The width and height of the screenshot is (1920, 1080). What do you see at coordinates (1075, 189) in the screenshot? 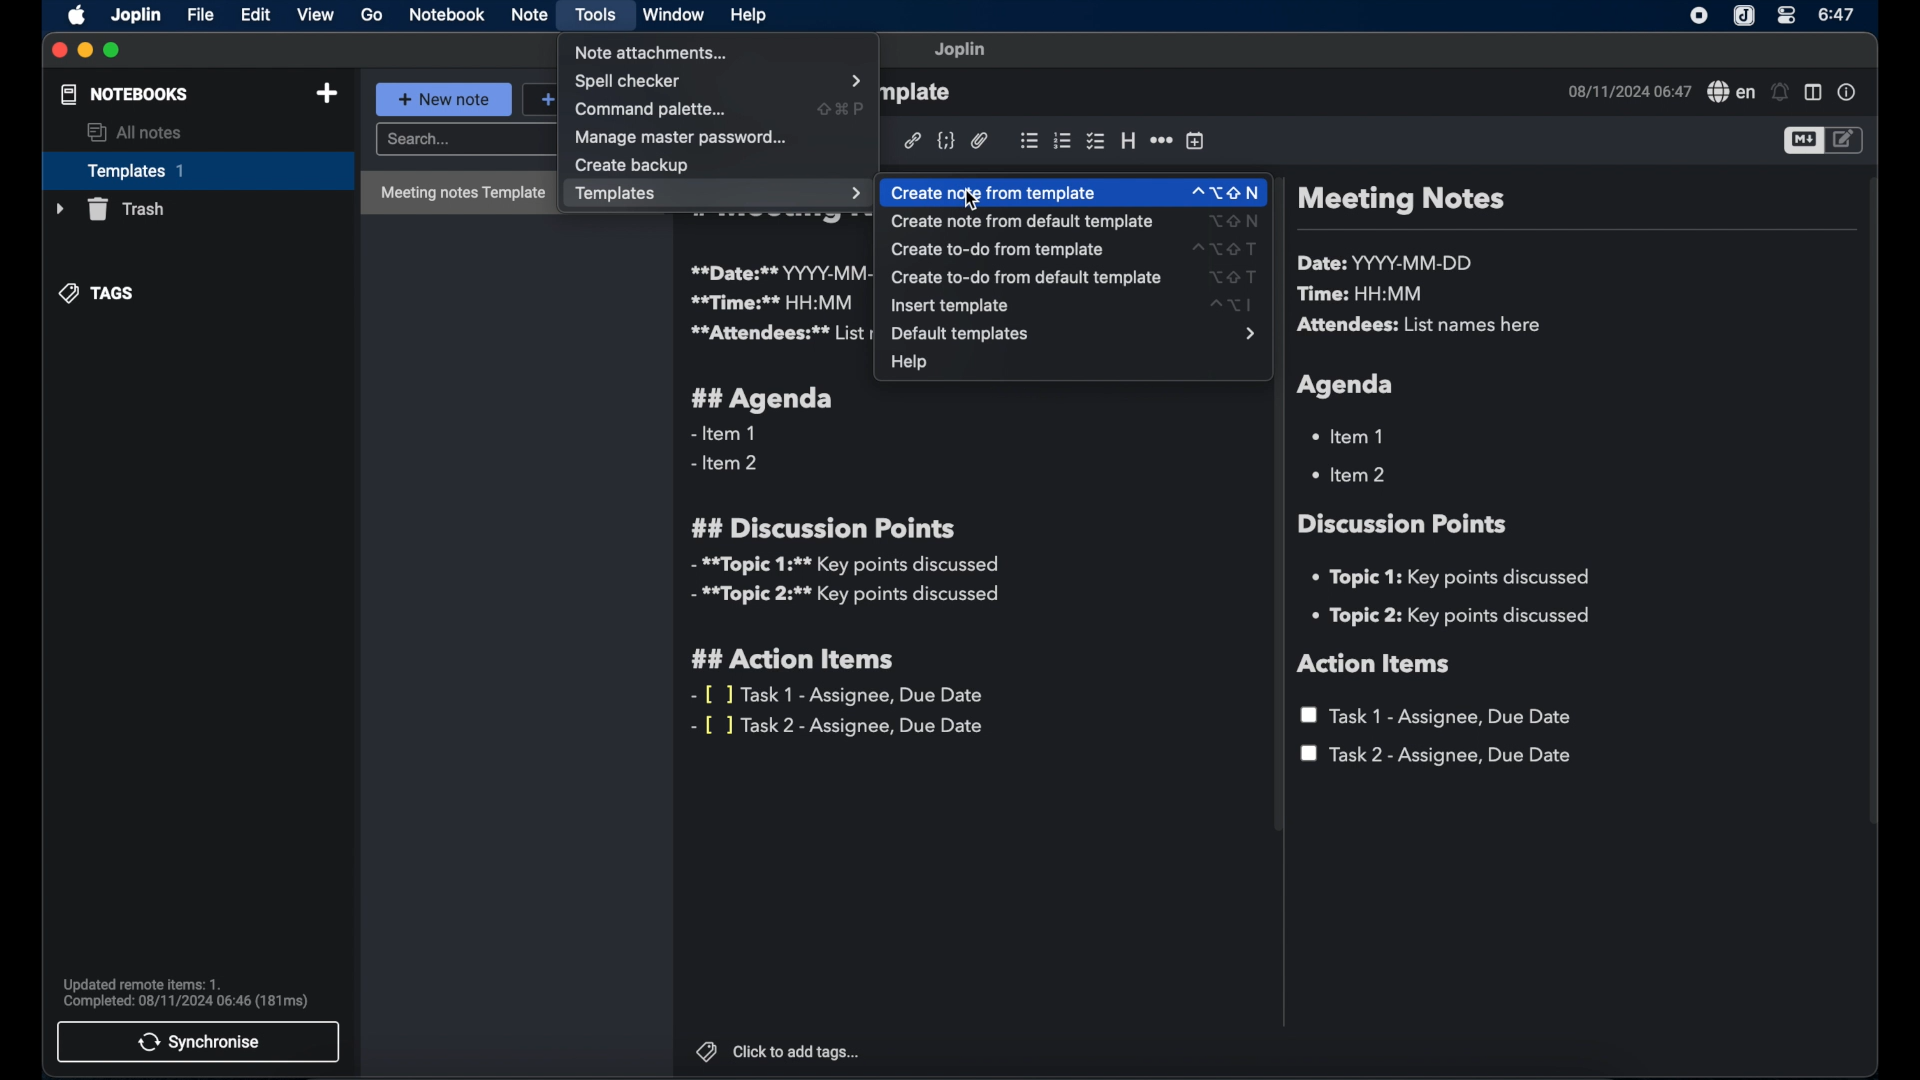
I see `create note from template` at bounding box center [1075, 189].